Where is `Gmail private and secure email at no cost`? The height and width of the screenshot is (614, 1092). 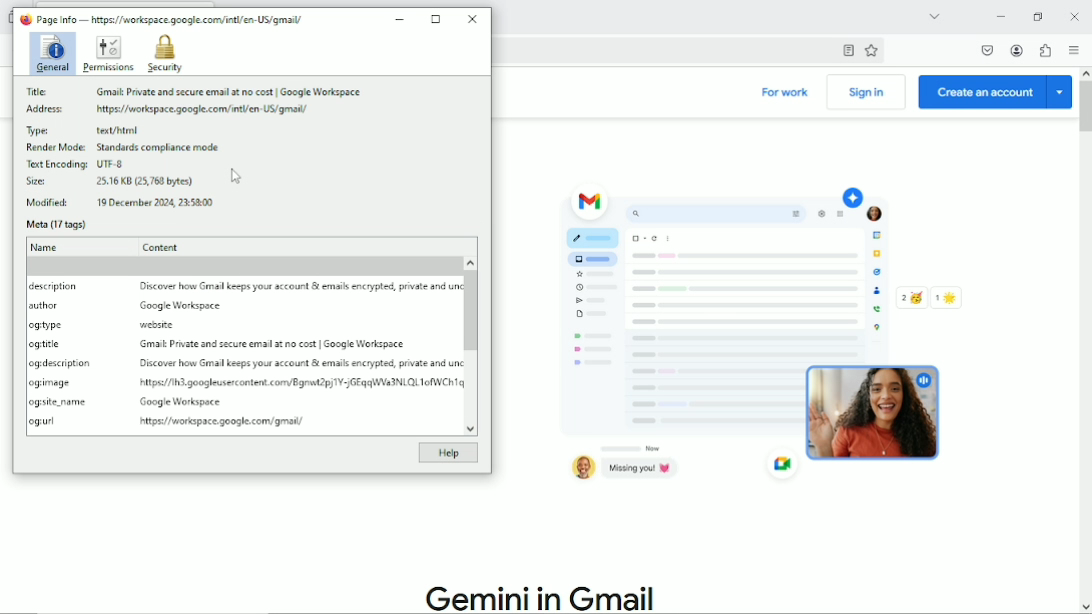
Gmail private and secure email at no cost is located at coordinates (241, 92).